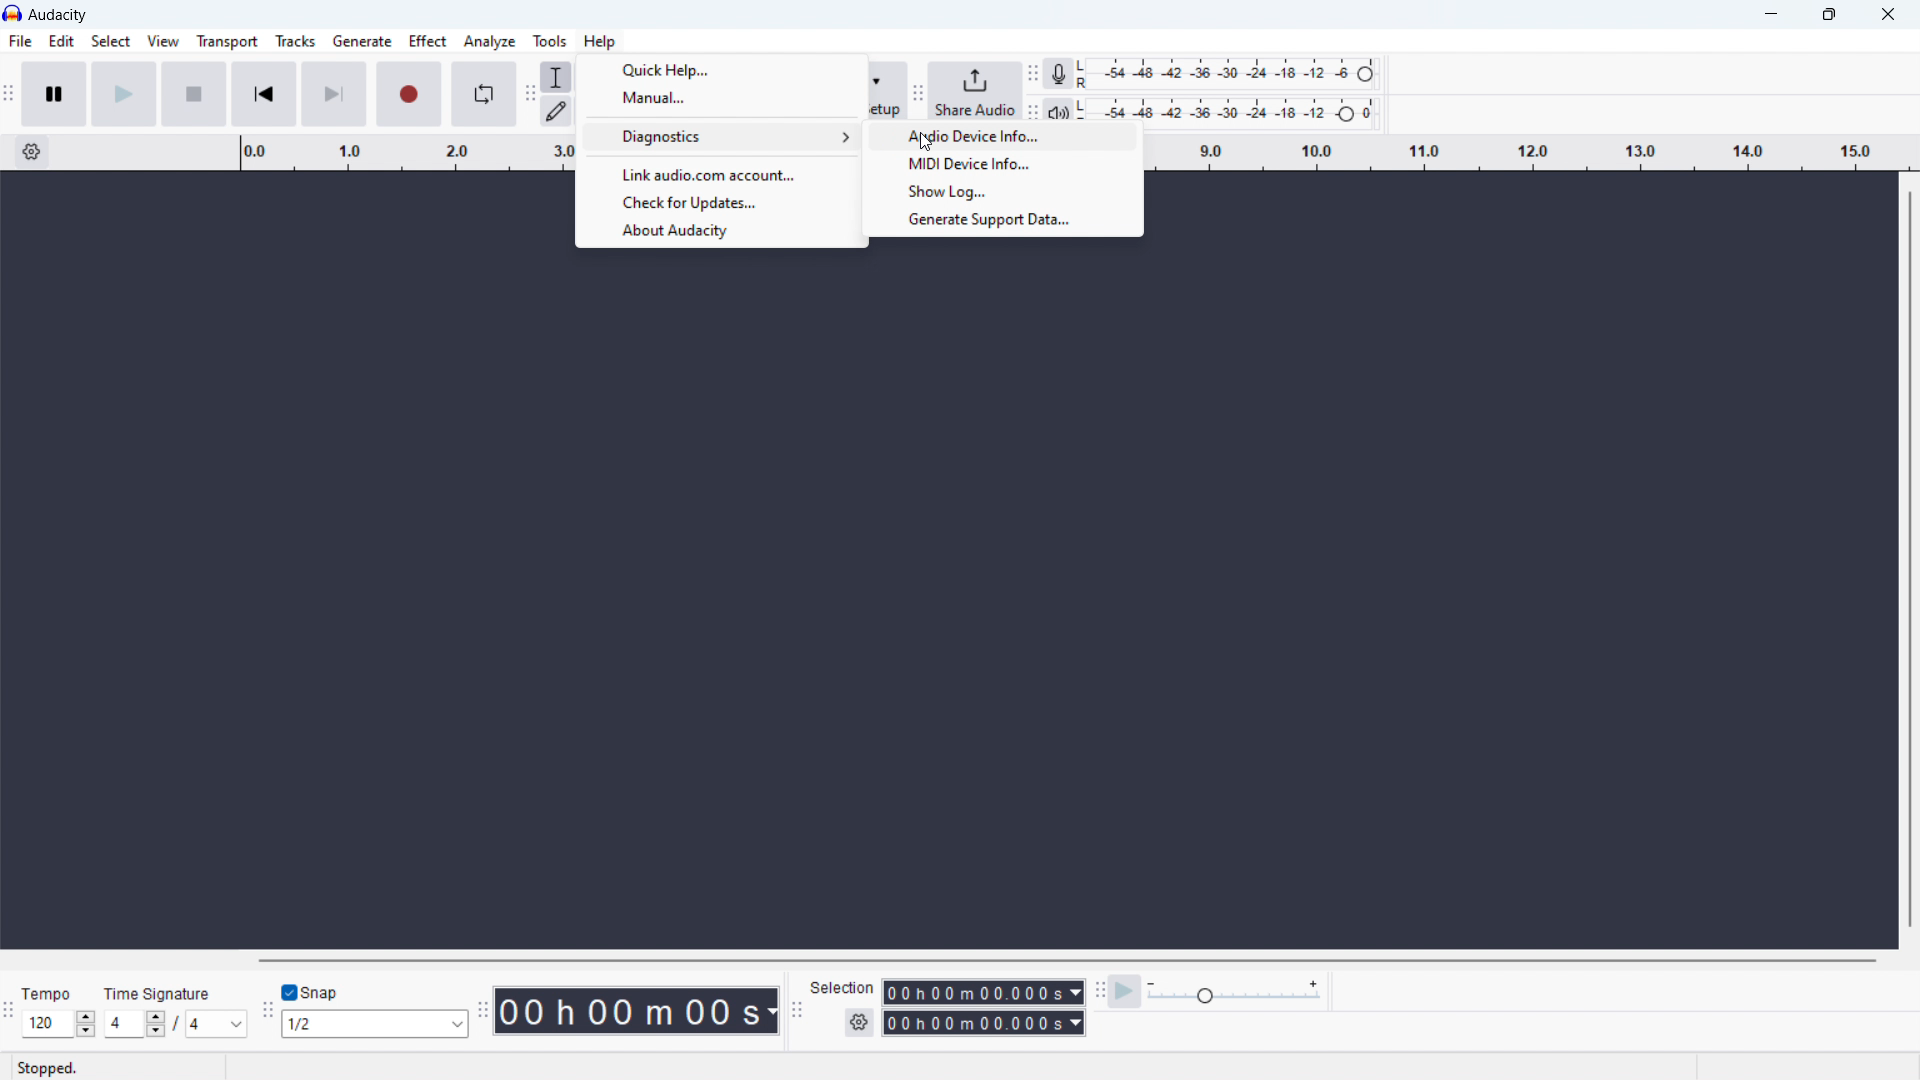 Image resolution: width=1920 pixels, height=1080 pixels. What do you see at coordinates (375, 1024) in the screenshot?
I see `select snapping` at bounding box center [375, 1024].